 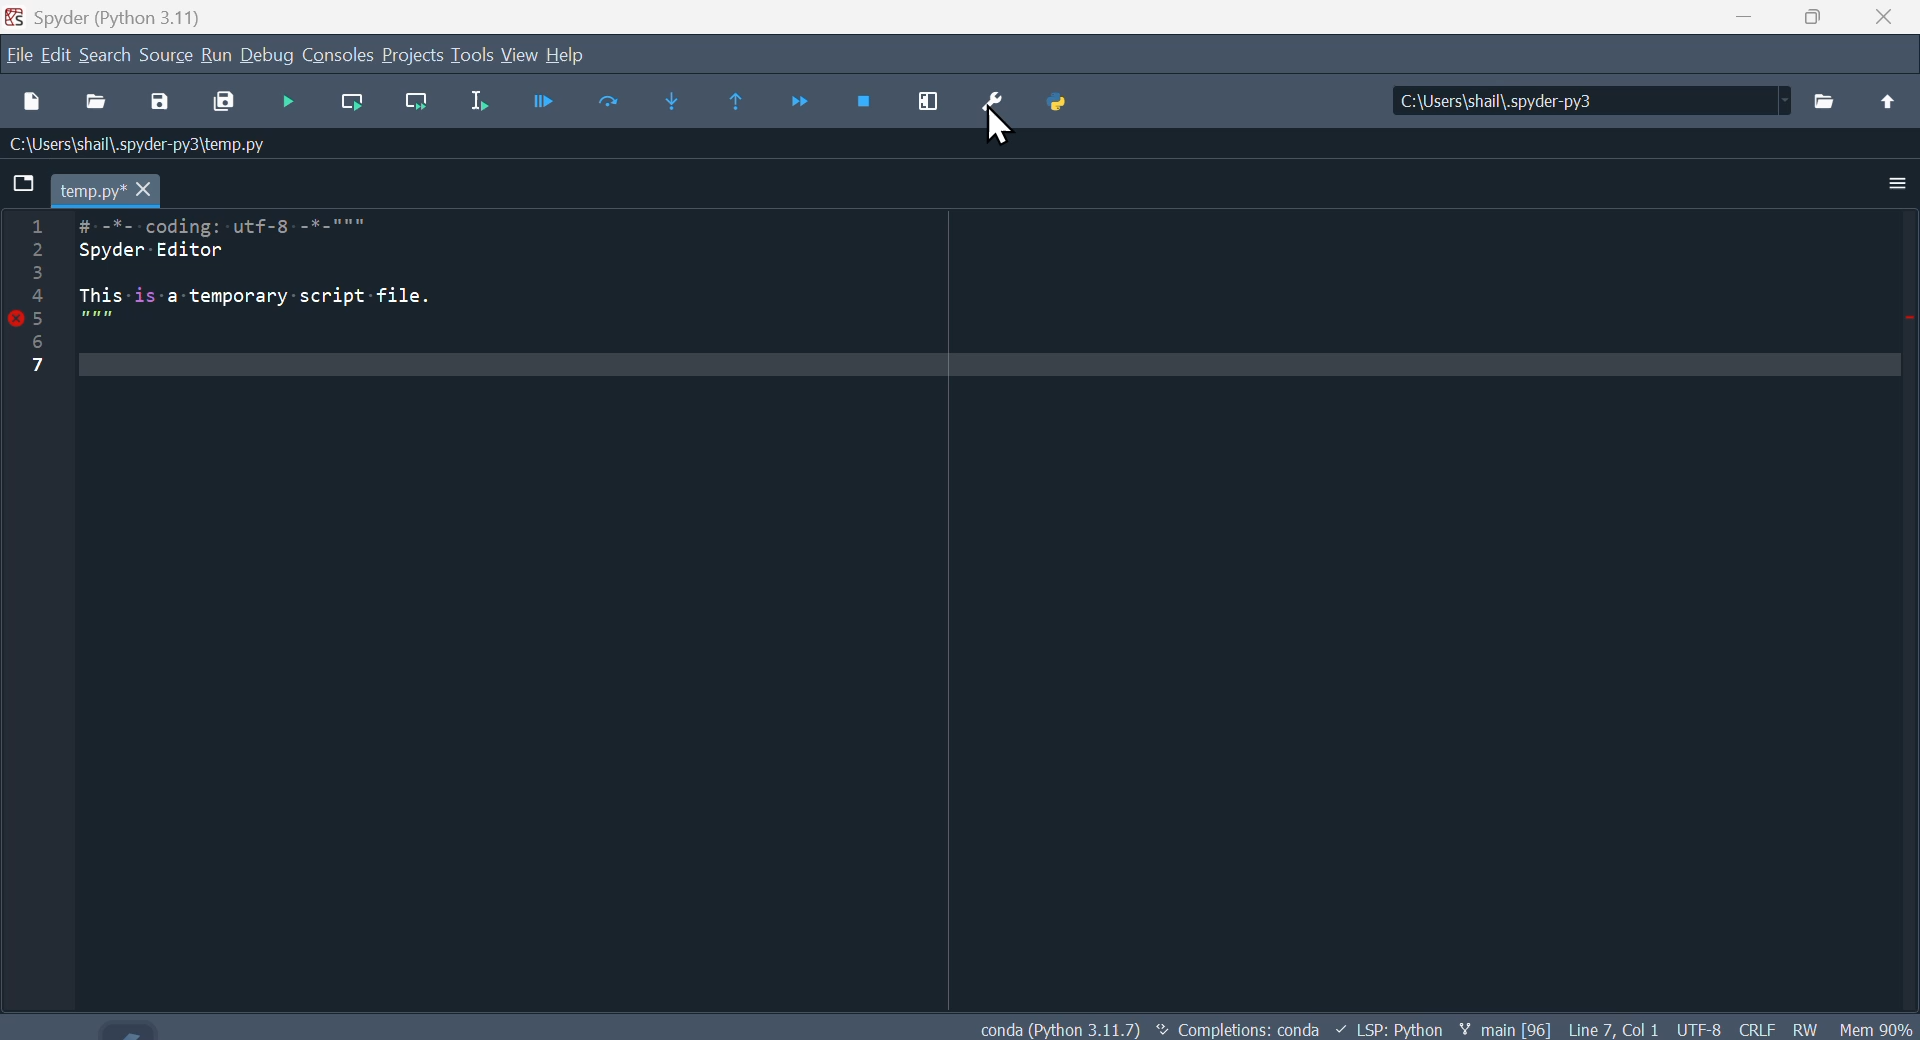 What do you see at coordinates (26, 305) in the screenshot?
I see `Line numbers` at bounding box center [26, 305].